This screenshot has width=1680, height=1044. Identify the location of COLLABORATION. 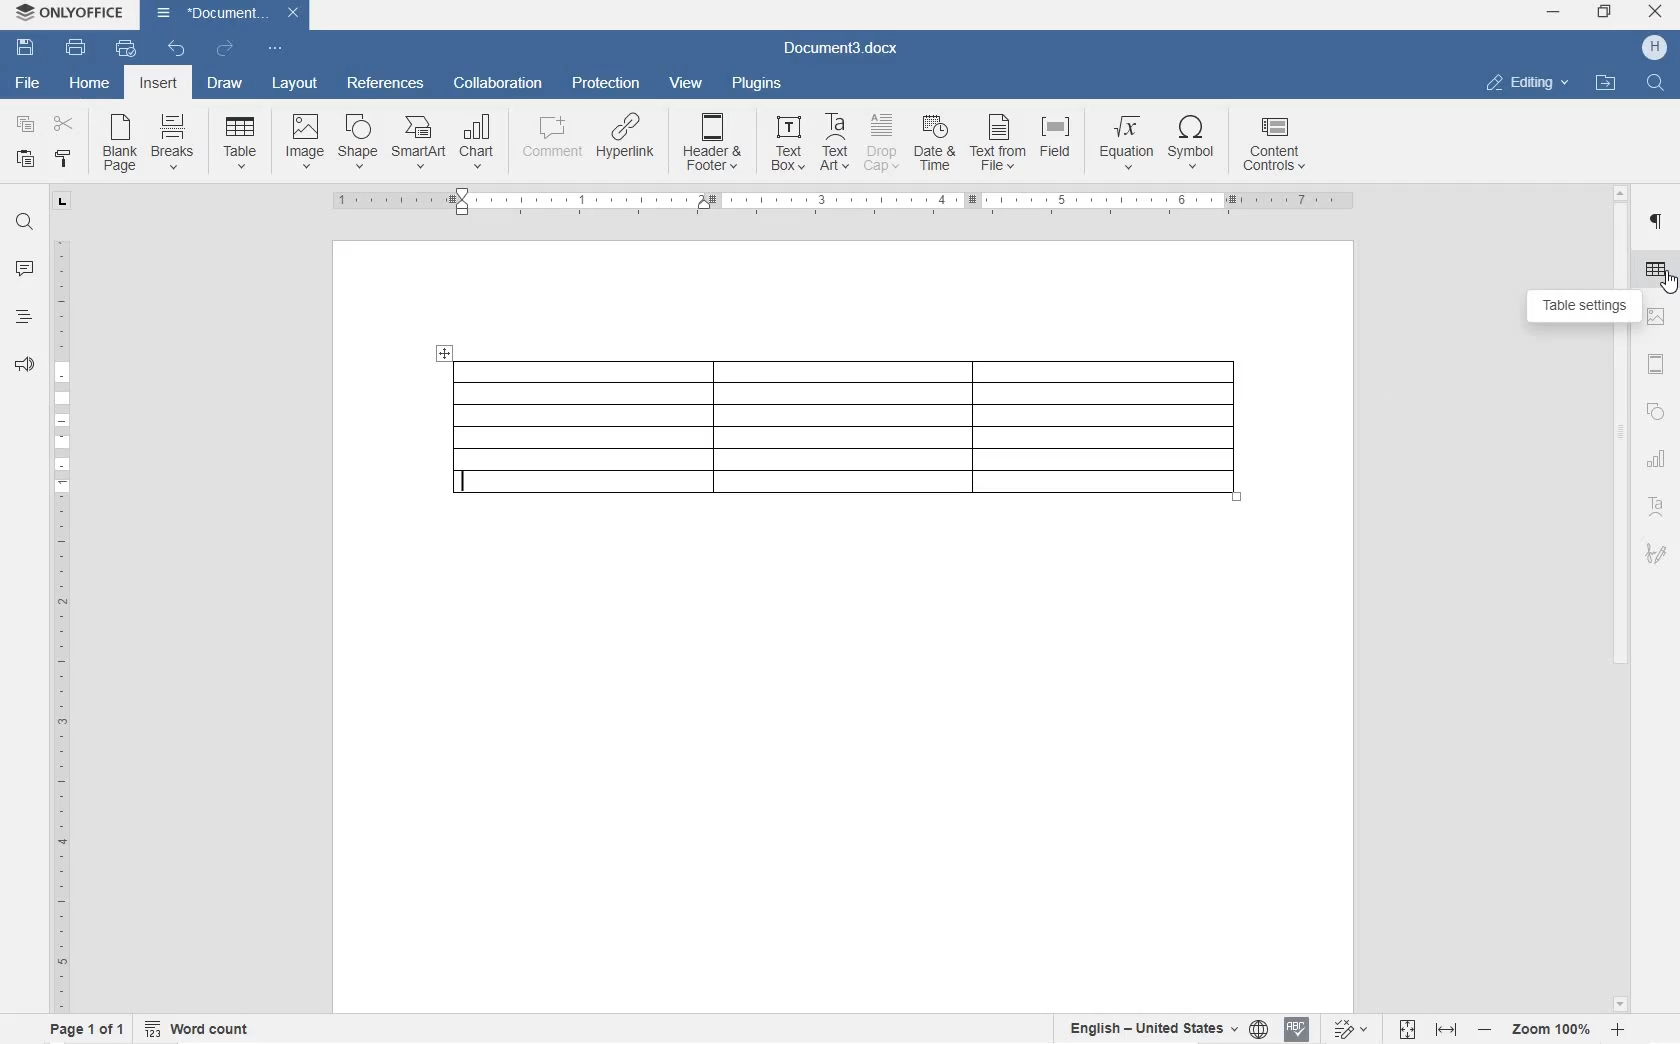
(499, 84).